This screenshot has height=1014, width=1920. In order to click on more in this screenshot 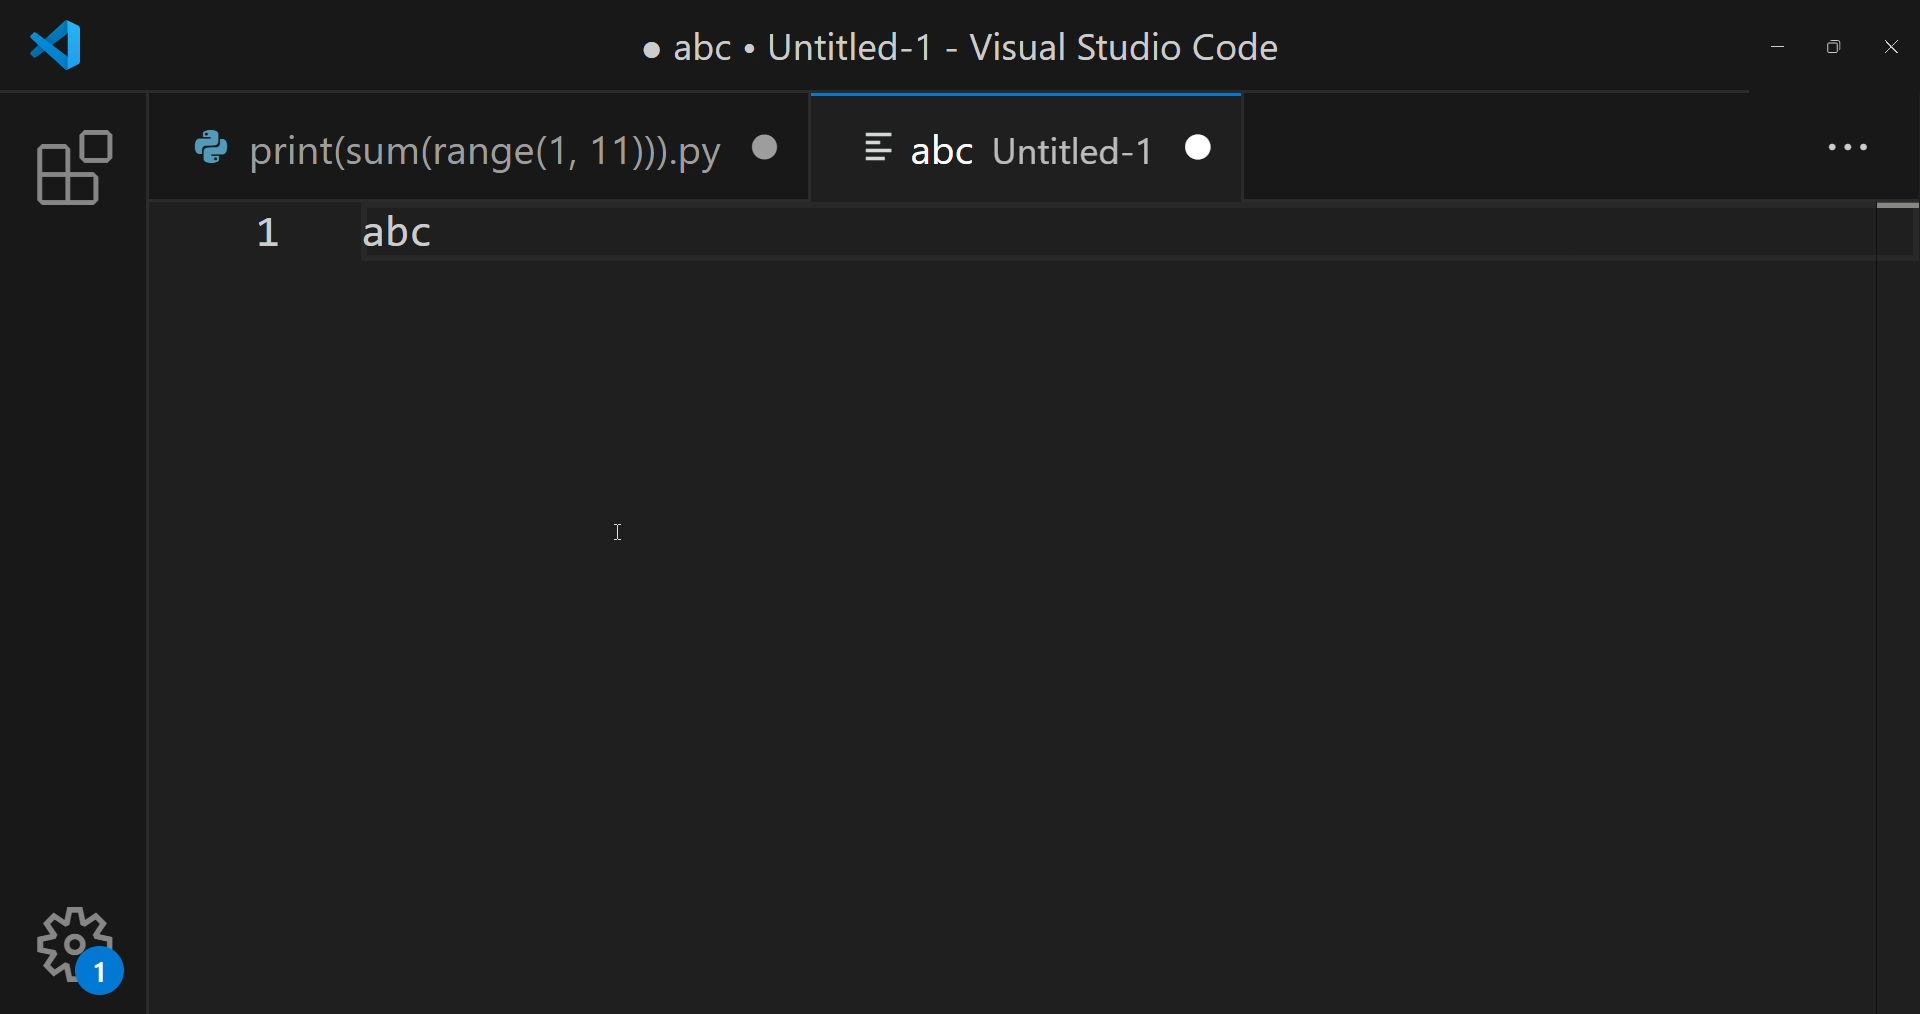, I will do `click(1843, 151)`.